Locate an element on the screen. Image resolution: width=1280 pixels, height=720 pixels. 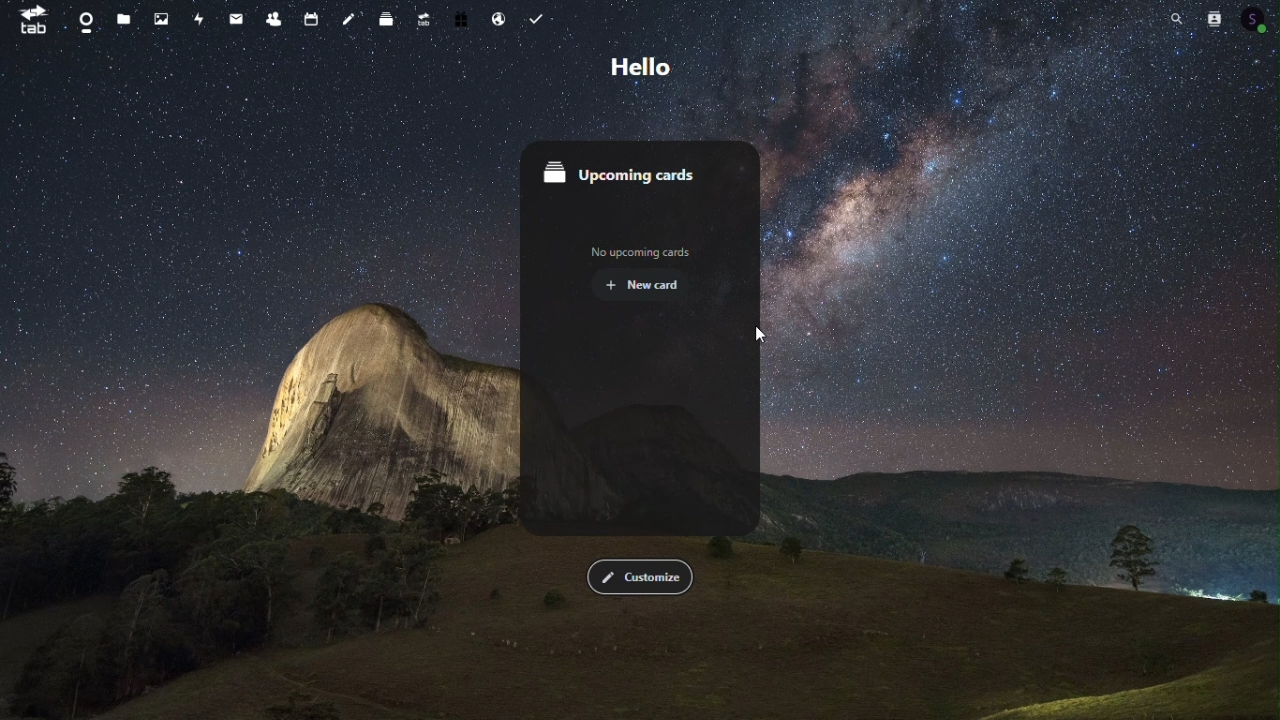
Task  is located at coordinates (534, 15).